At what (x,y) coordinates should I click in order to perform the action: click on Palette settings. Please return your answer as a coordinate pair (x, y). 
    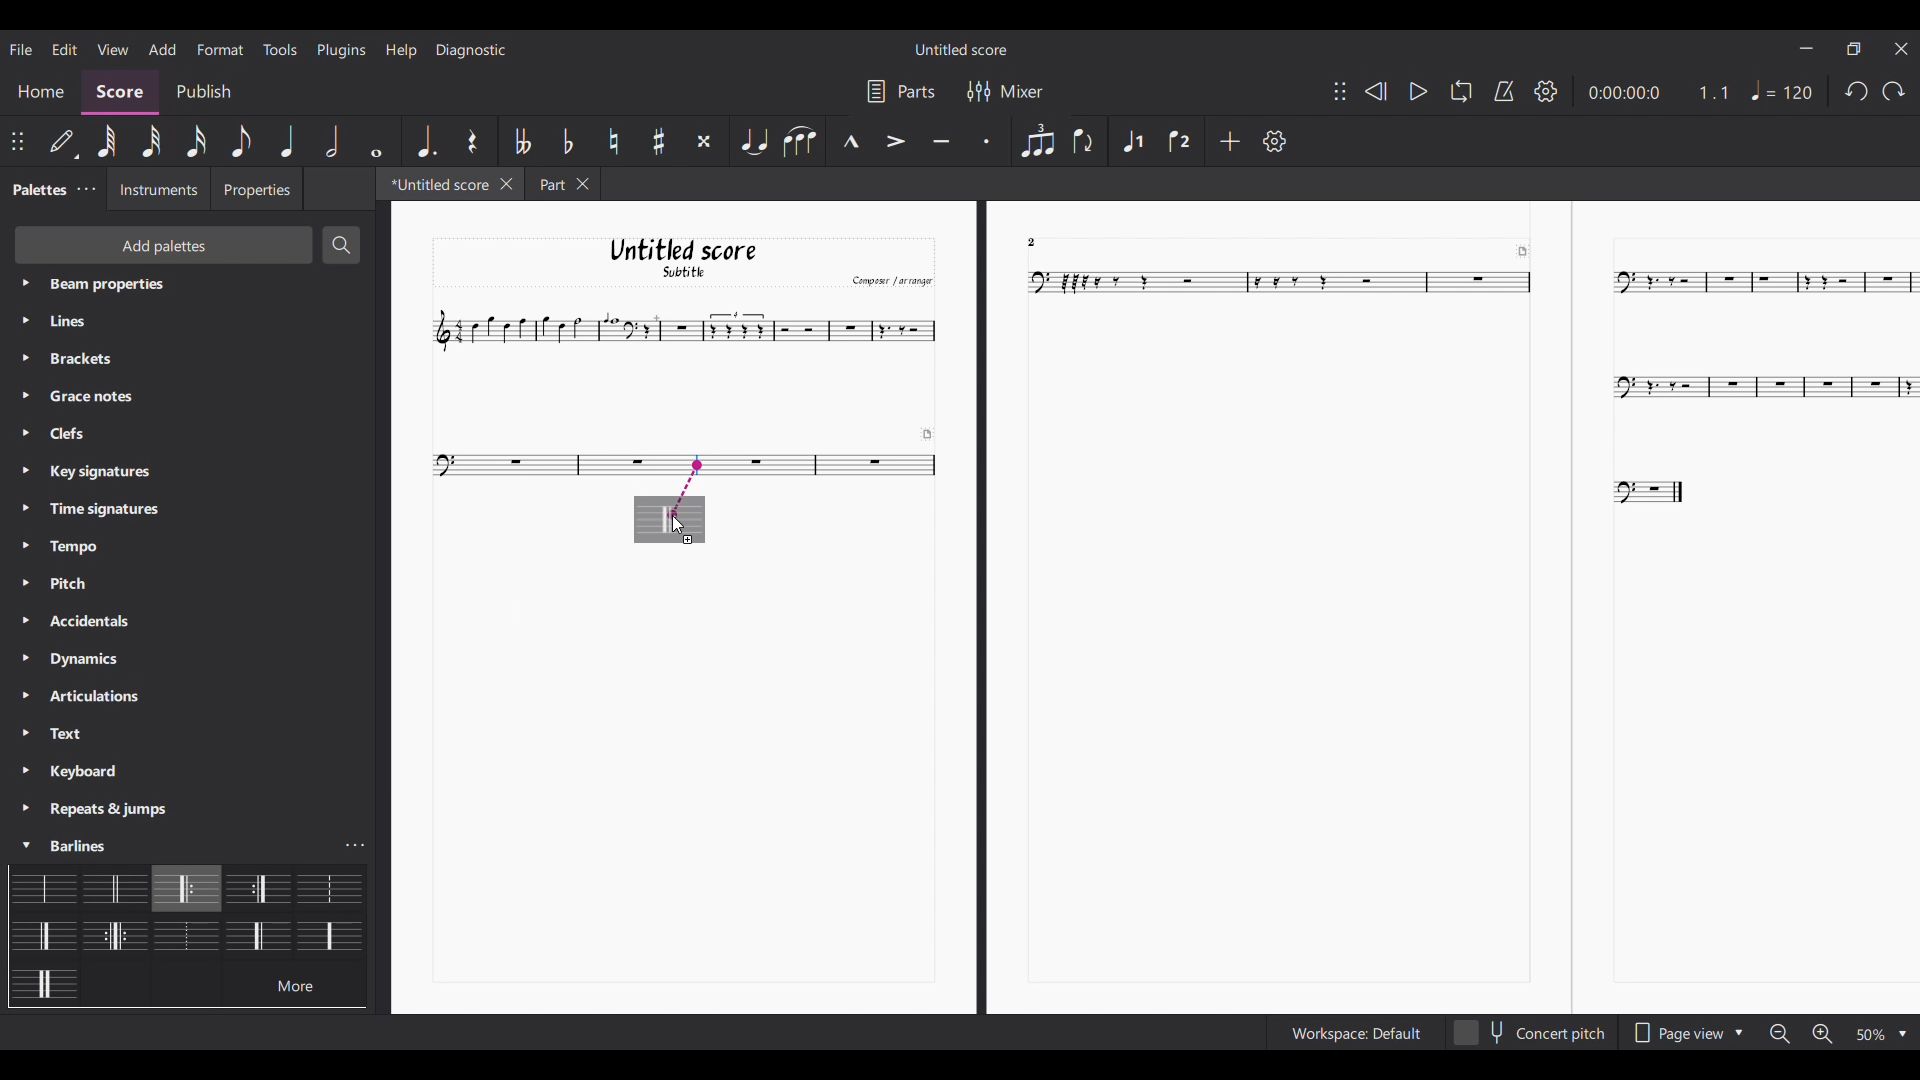
    Looking at the image, I should click on (108, 360).